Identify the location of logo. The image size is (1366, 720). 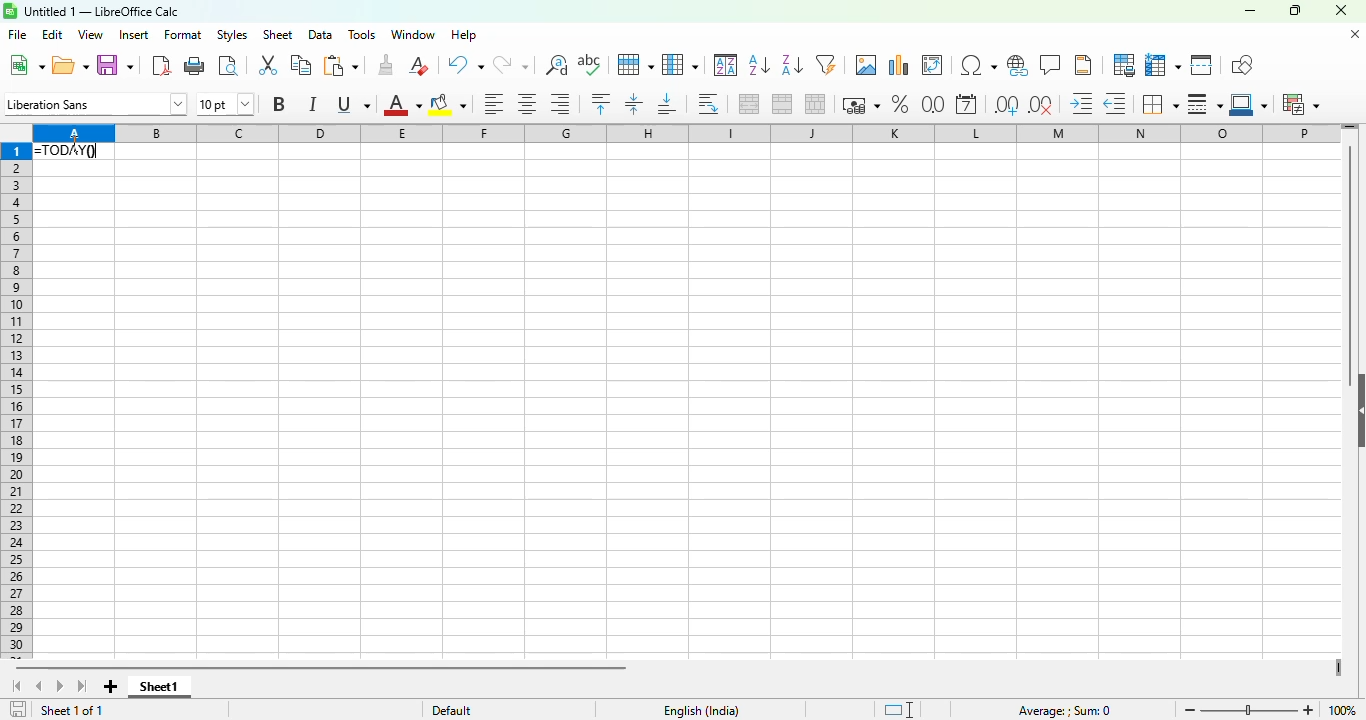
(10, 11).